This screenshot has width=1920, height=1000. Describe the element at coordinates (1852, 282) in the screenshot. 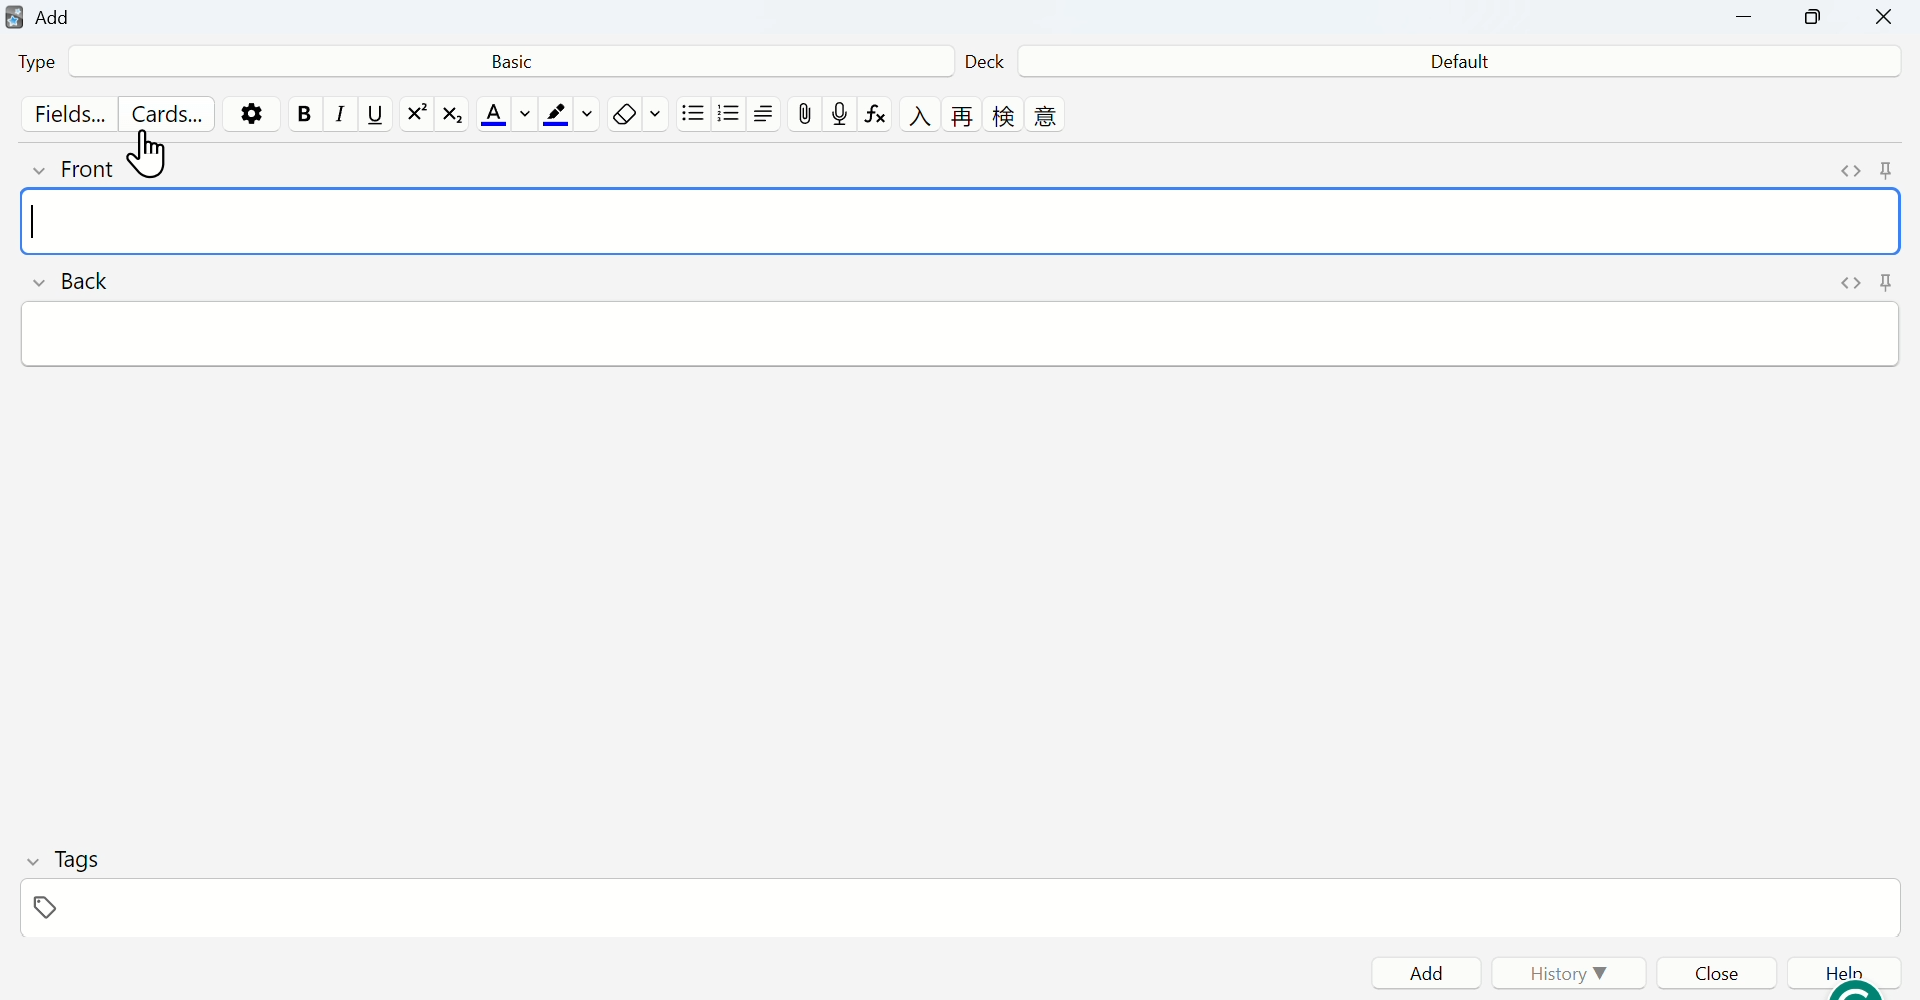

I see `toggle HTML editor` at that location.